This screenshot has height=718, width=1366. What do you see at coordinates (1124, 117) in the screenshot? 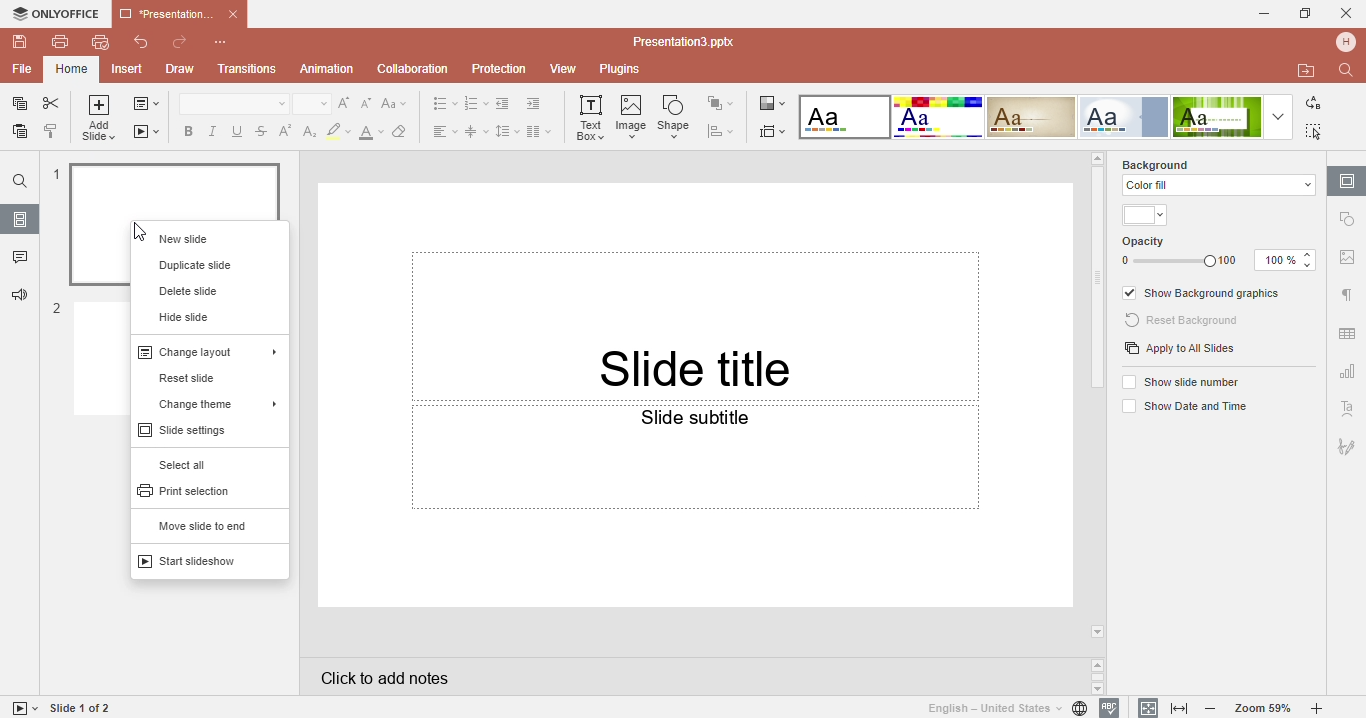
I see `Offical` at bounding box center [1124, 117].